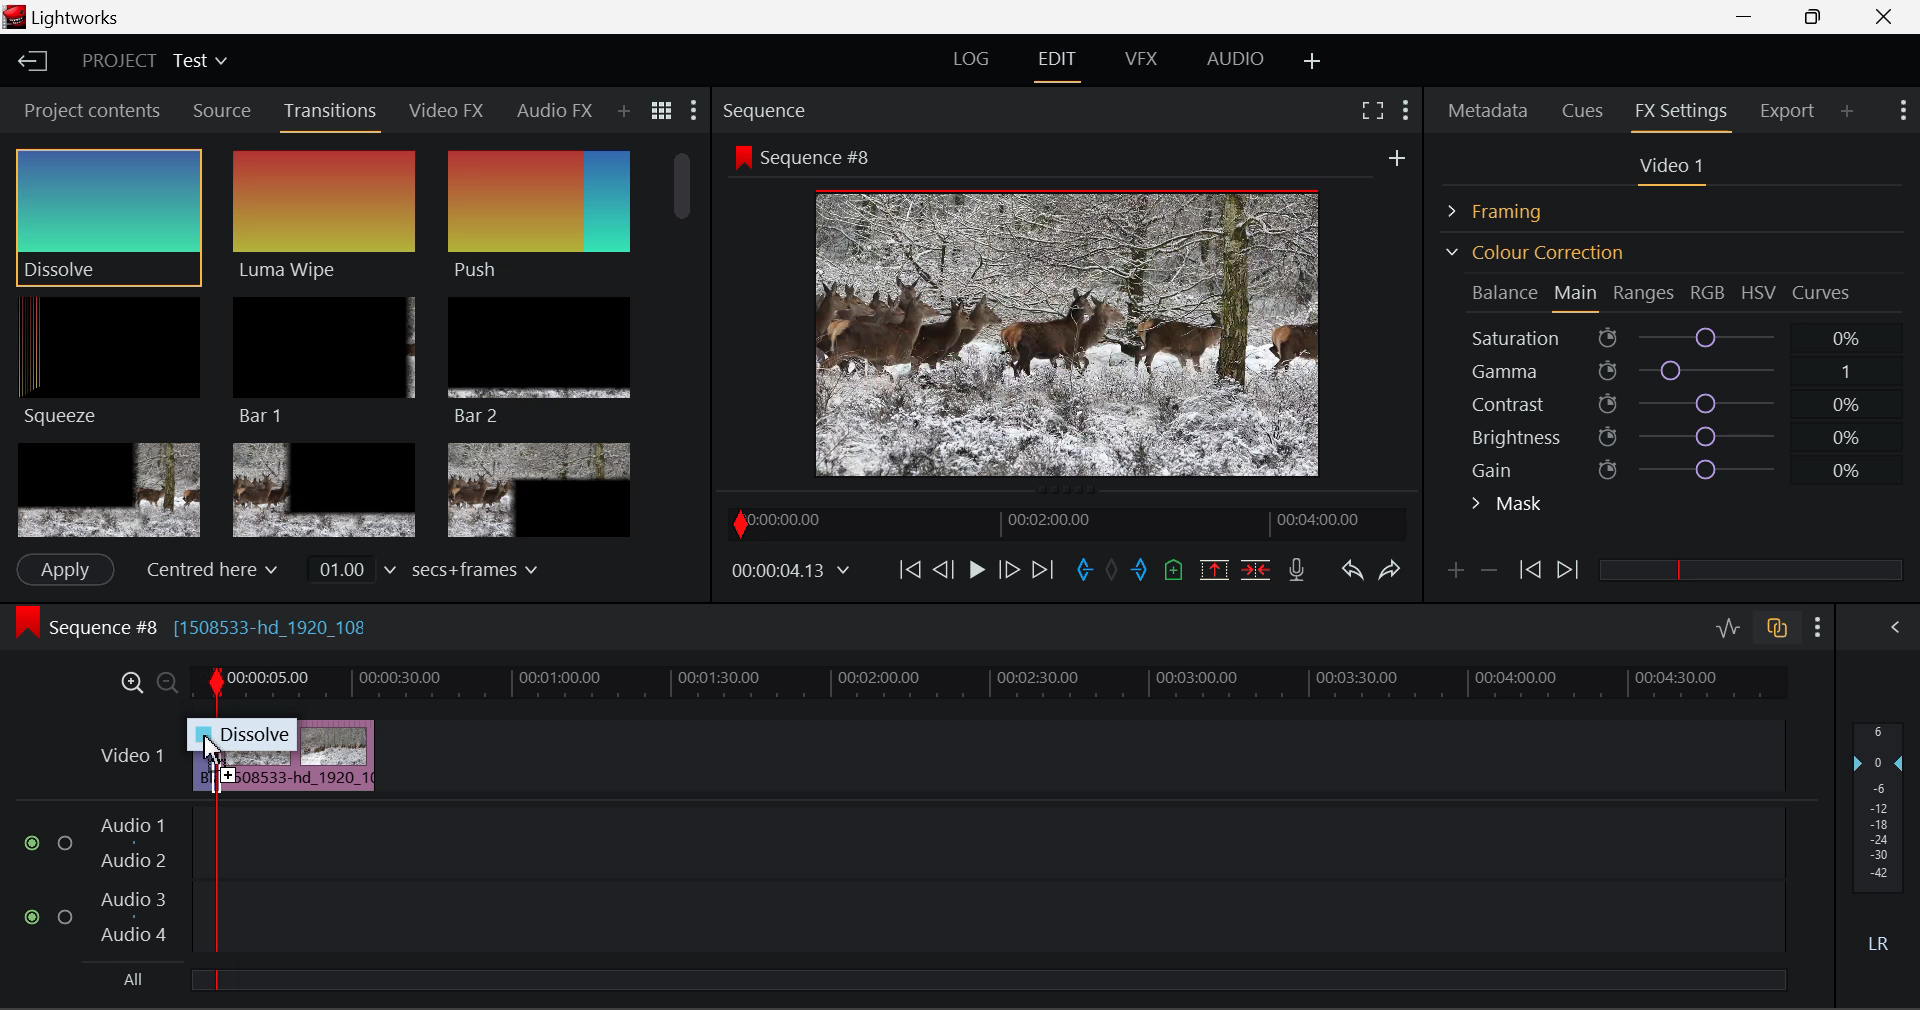 Image resolution: width=1920 pixels, height=1010 pixels. Describe the element at coordinates (109, 490) in the screenshot. I see `Box 1` at that location.